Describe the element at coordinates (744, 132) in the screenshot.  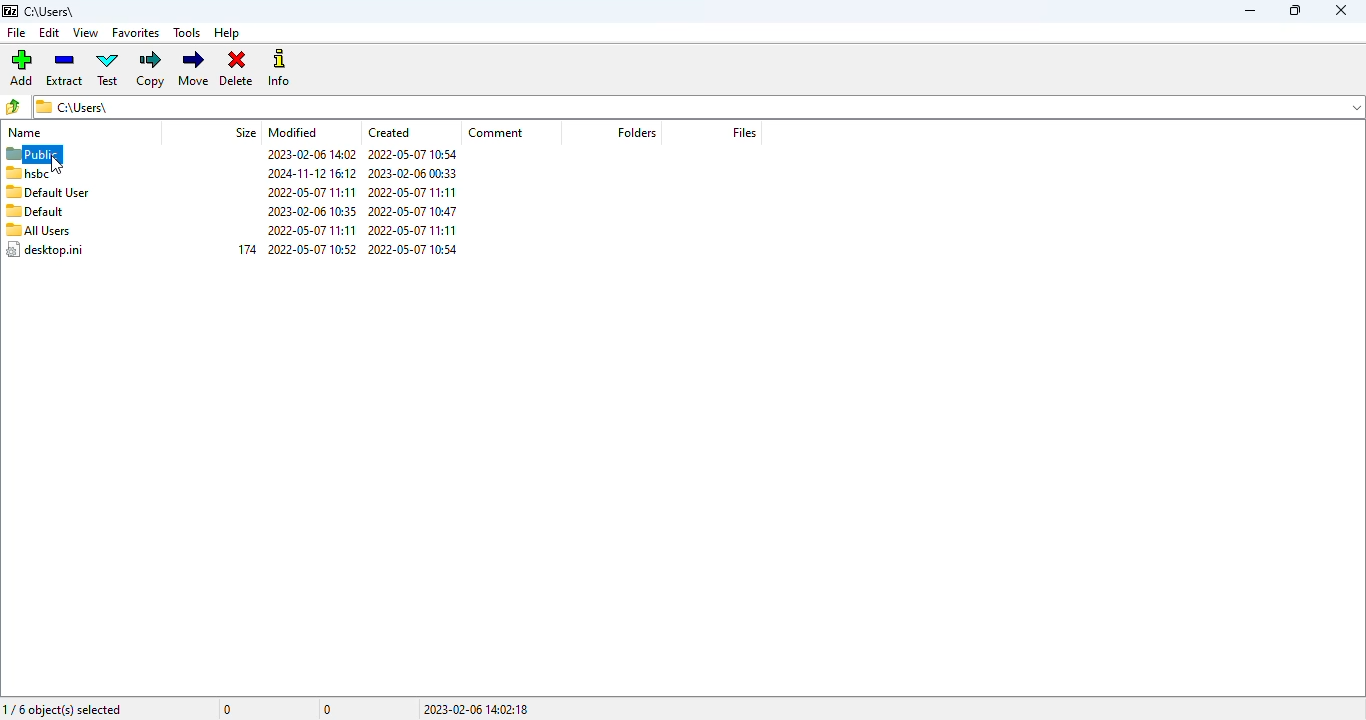
I see `files` at that location.